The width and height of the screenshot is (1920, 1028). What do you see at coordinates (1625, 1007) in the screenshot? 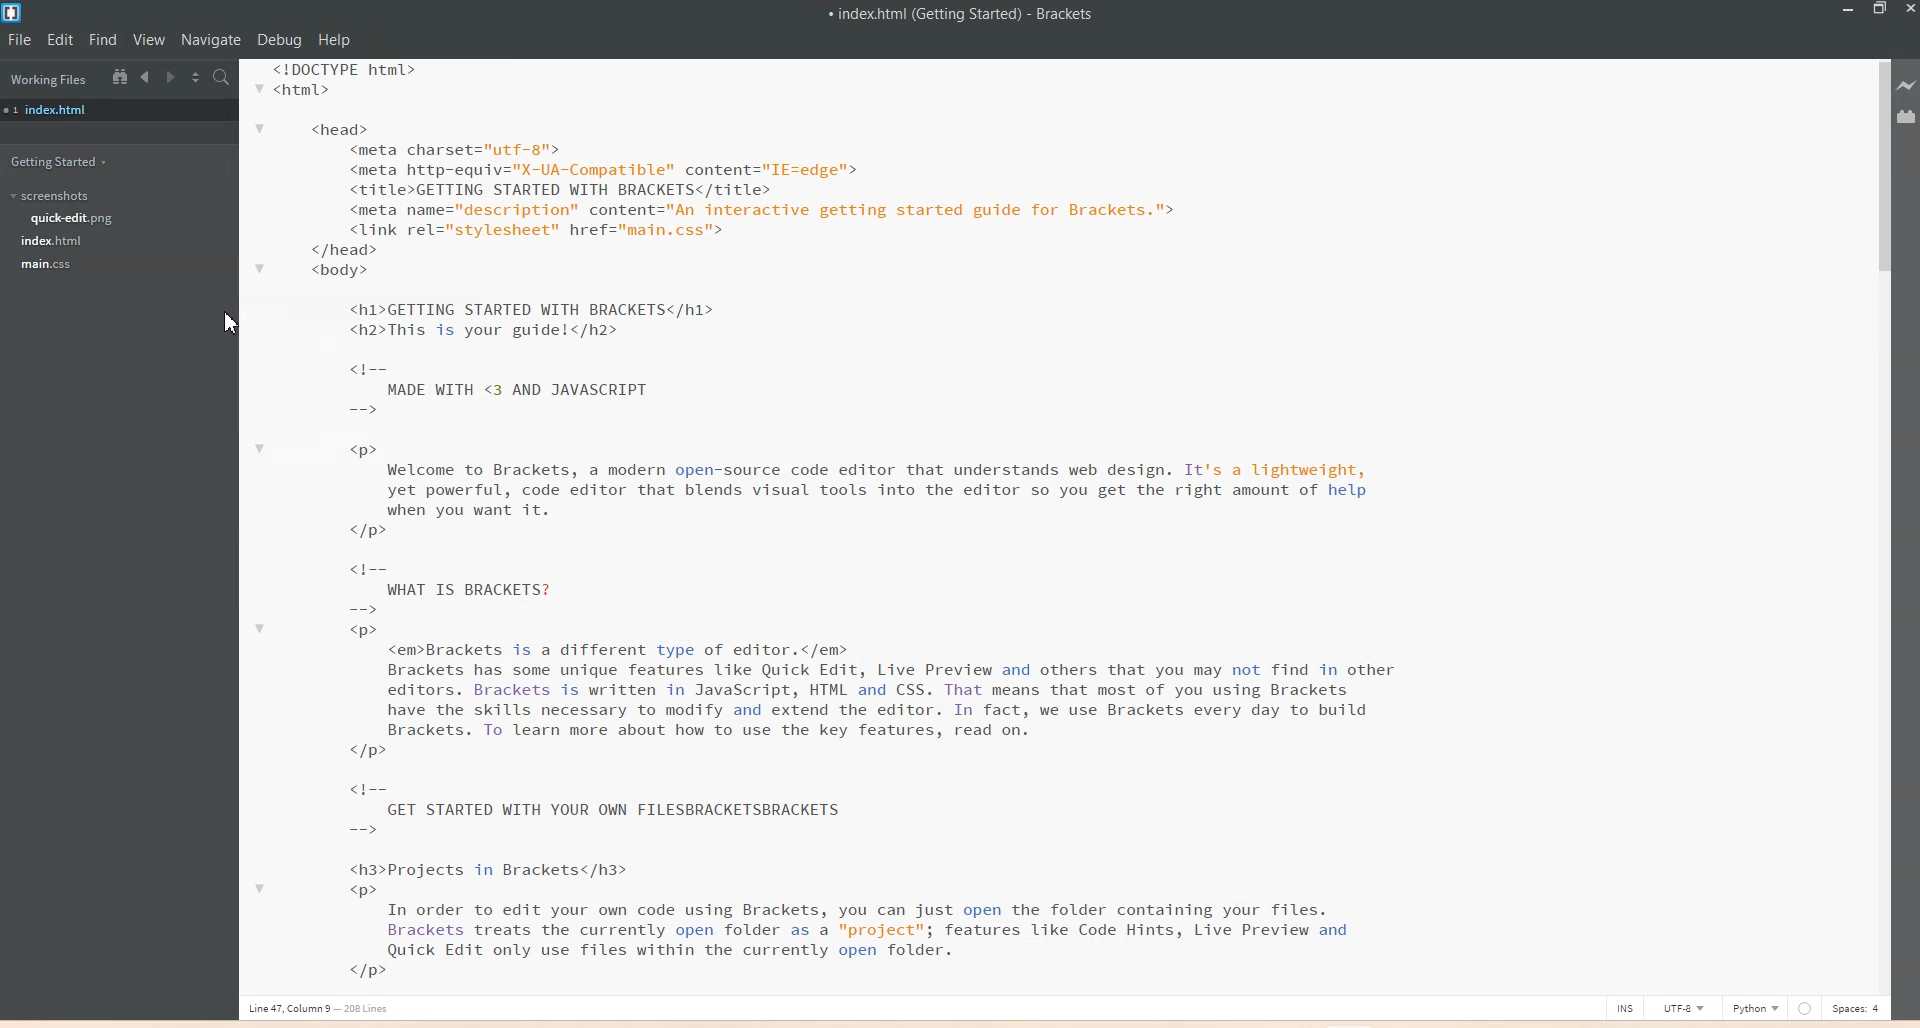
I see `INS` at bounding box center [1625, 1007].